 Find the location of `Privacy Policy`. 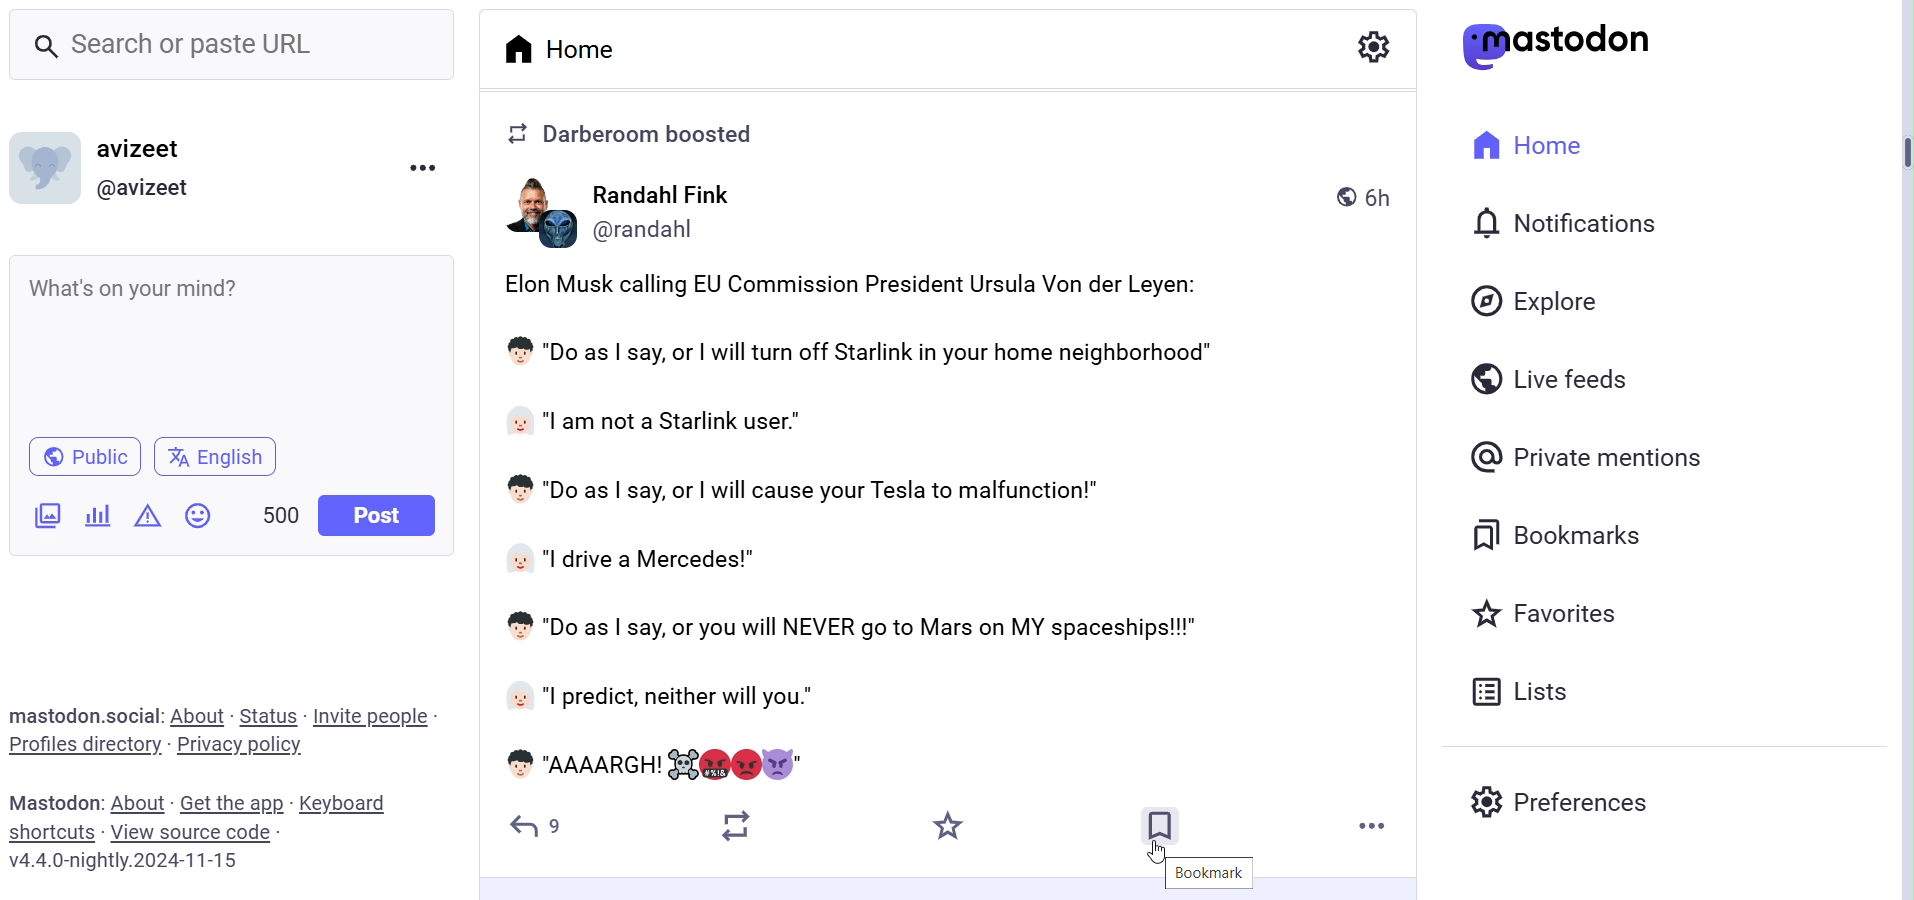

Privacy Policy is located at coordinates (241, 746).